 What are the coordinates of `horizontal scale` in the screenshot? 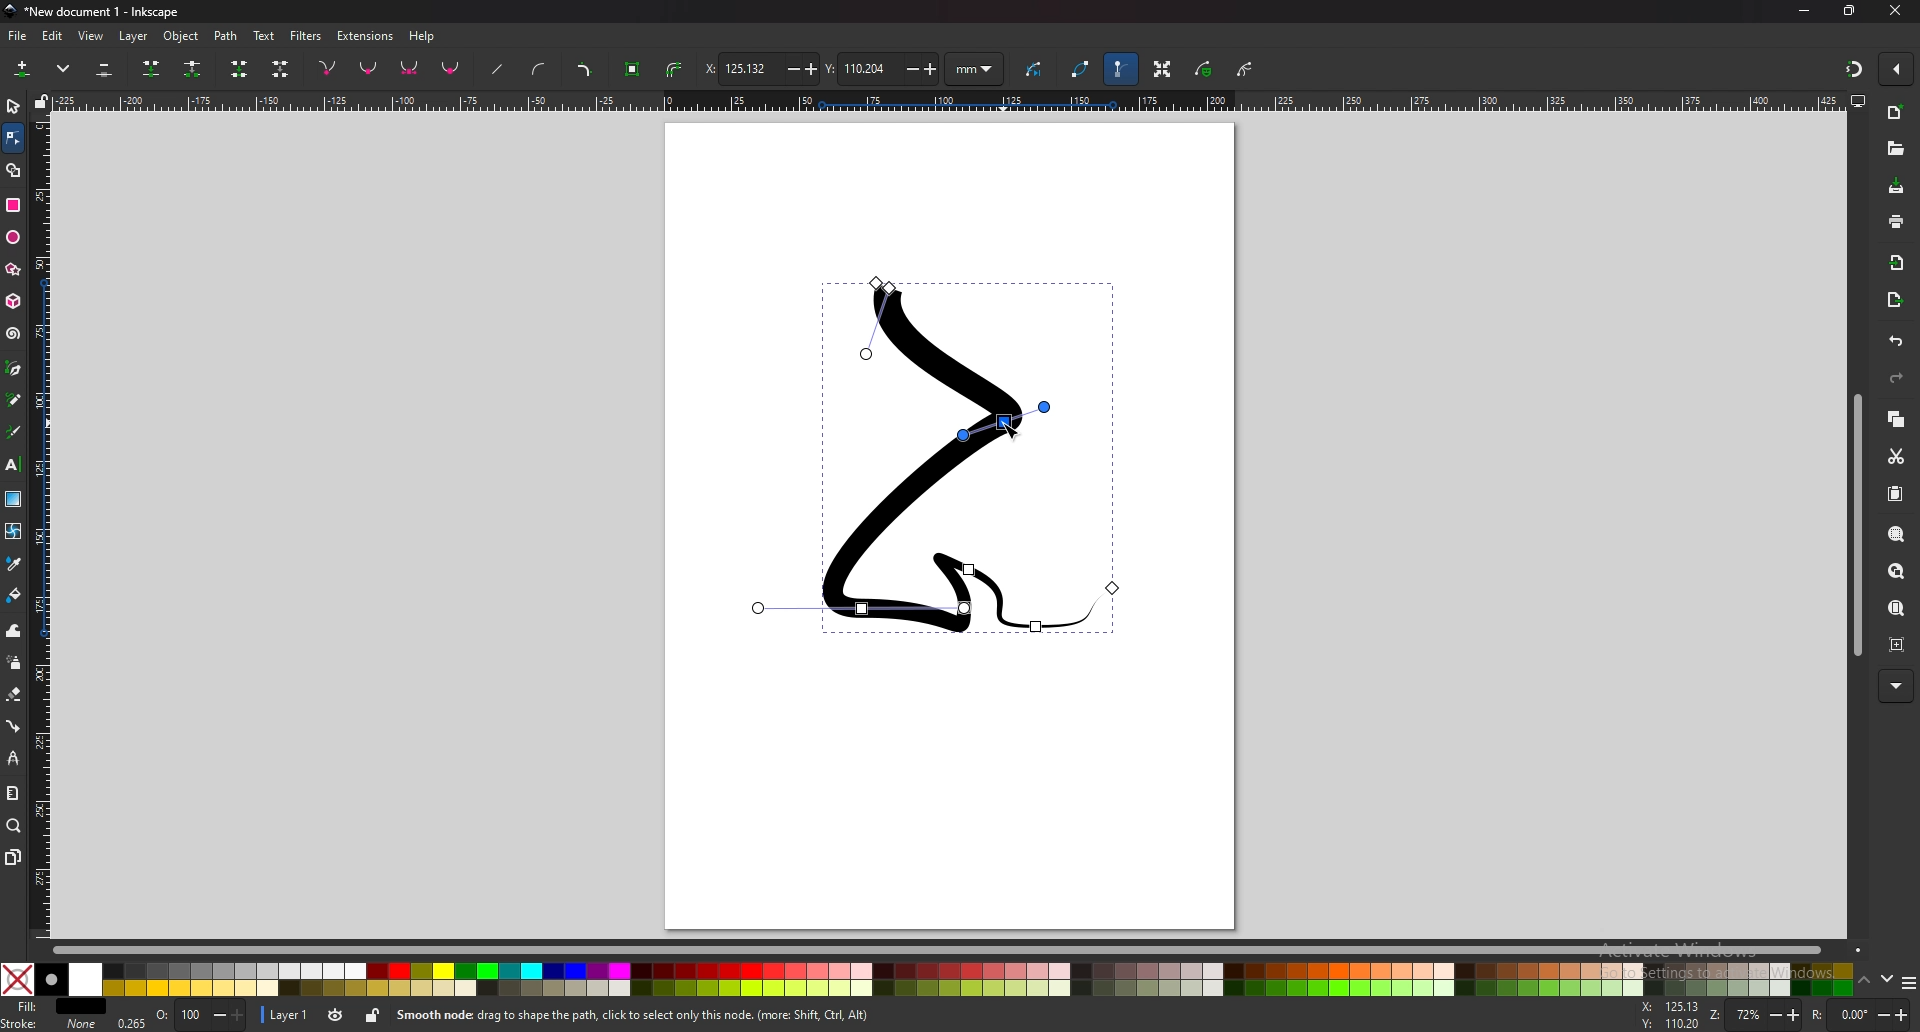 It's located at (946, 103).